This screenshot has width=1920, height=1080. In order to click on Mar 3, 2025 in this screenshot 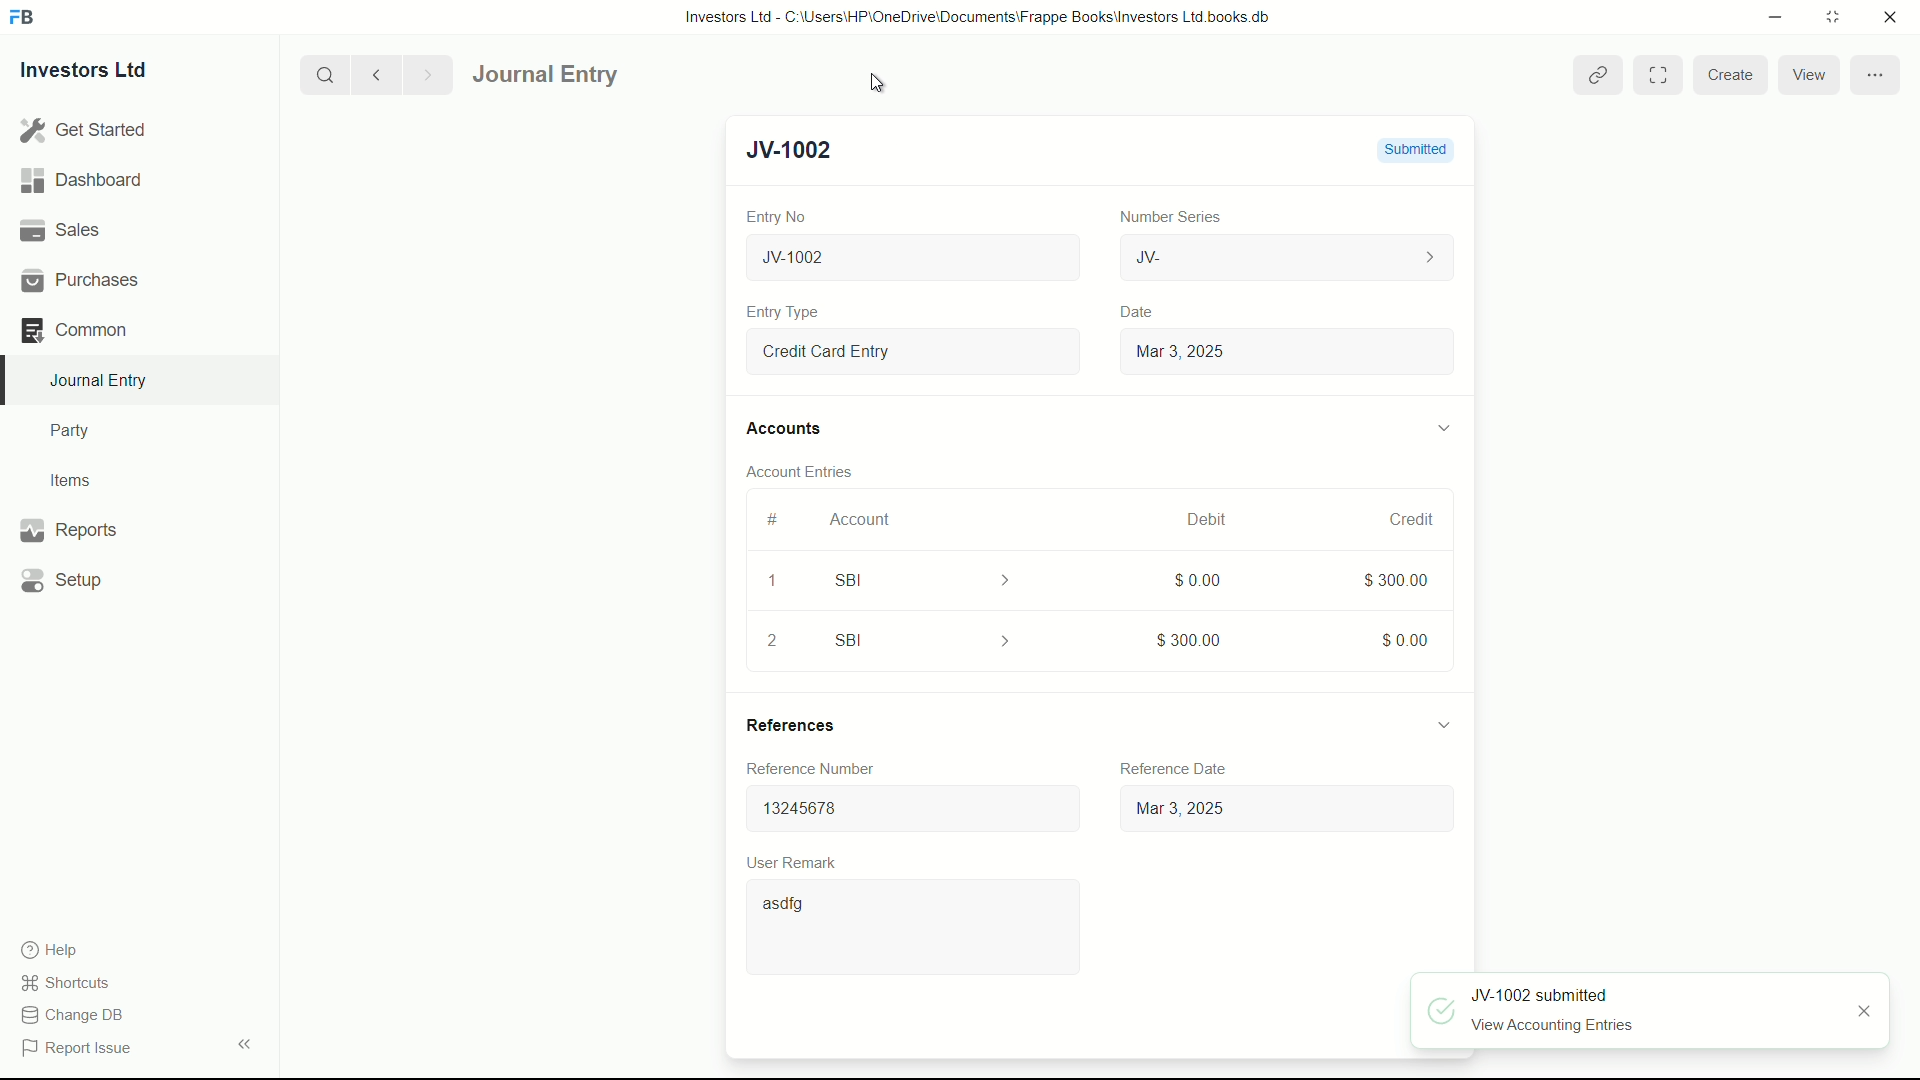, I will do `click(1280, 812)`.